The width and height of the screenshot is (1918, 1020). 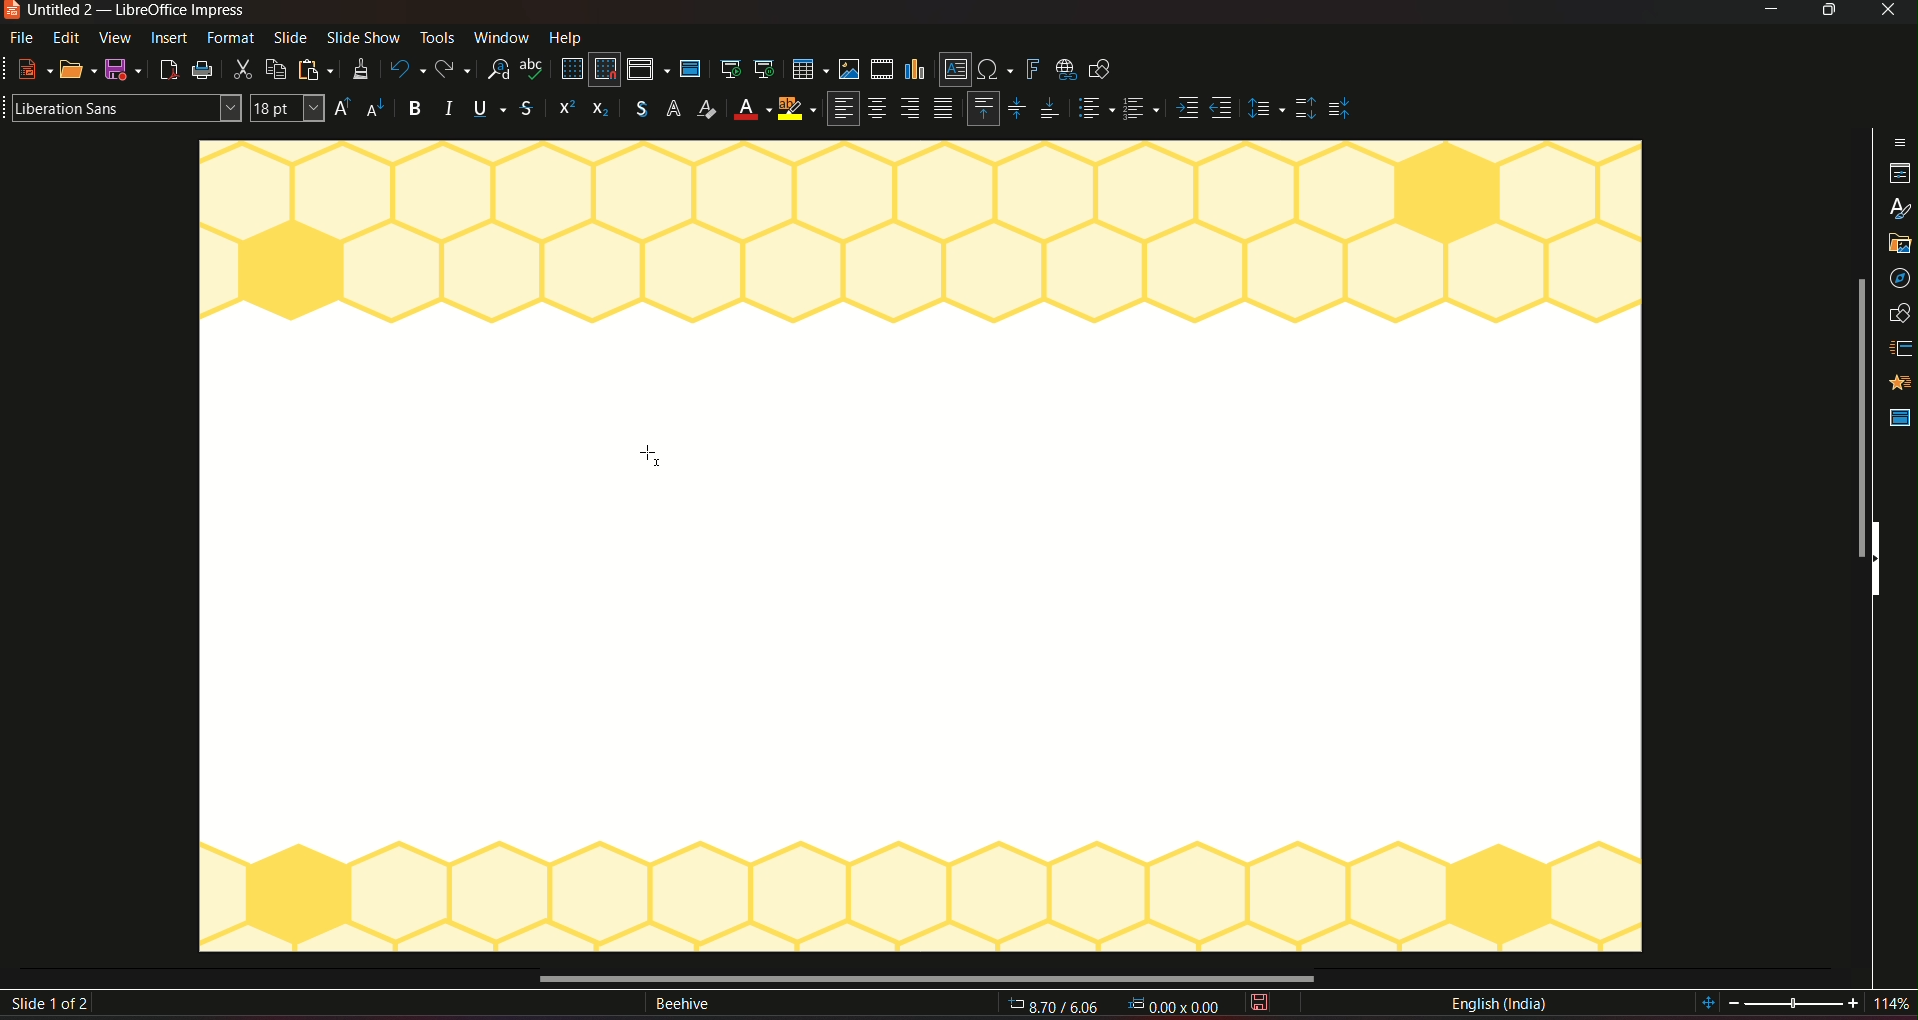 I want to click on dimensions 0.00*0.00, so click(x=1177, y=1007).